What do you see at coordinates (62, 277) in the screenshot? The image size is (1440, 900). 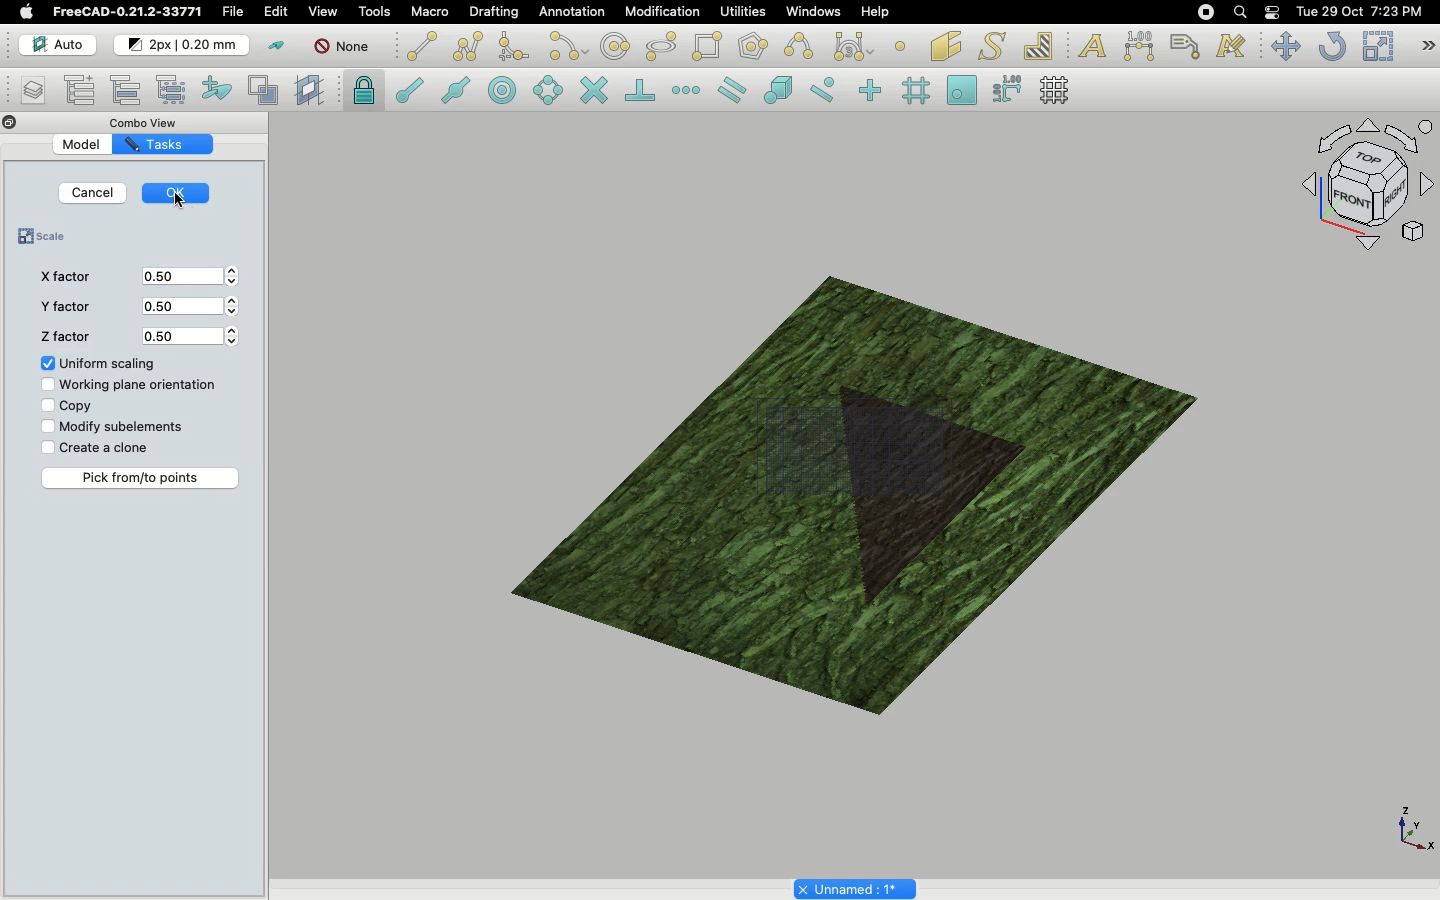 I see `X factor` at bounding box center [62, 277].